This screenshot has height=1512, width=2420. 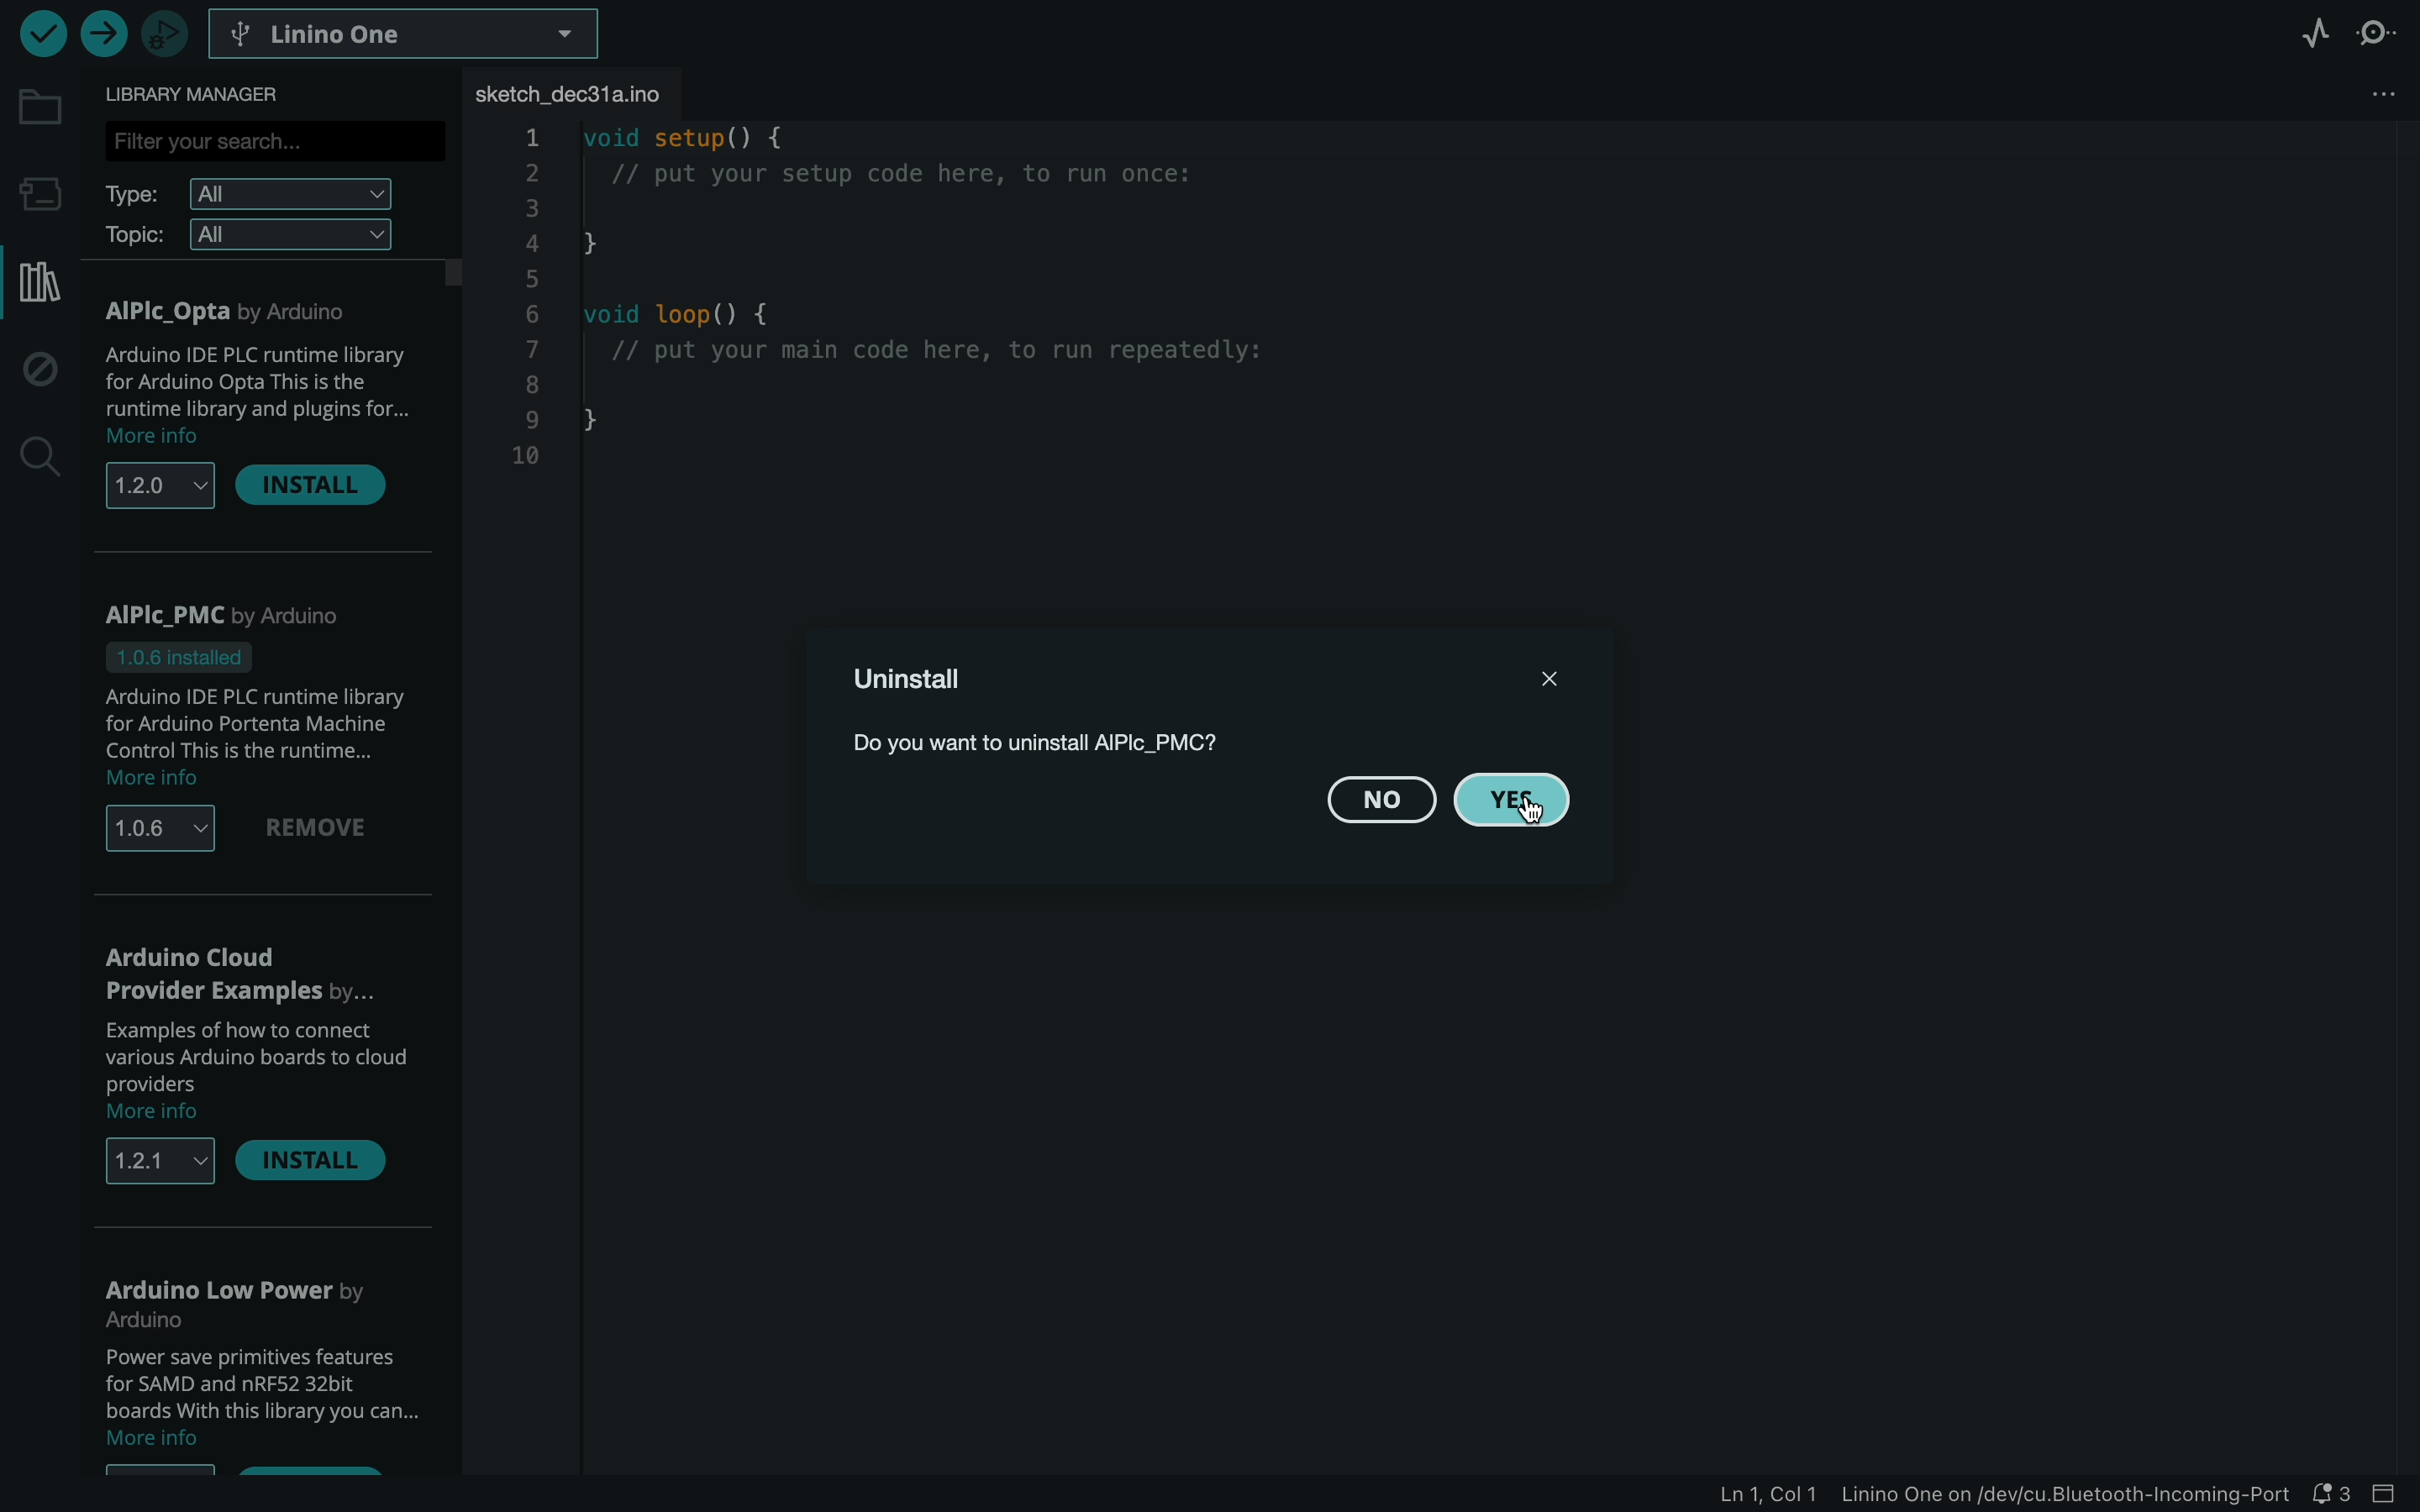 What do you see at coordinates (324, 829) in the screenshot?
I see `remove` at bounding box center [324, 829].